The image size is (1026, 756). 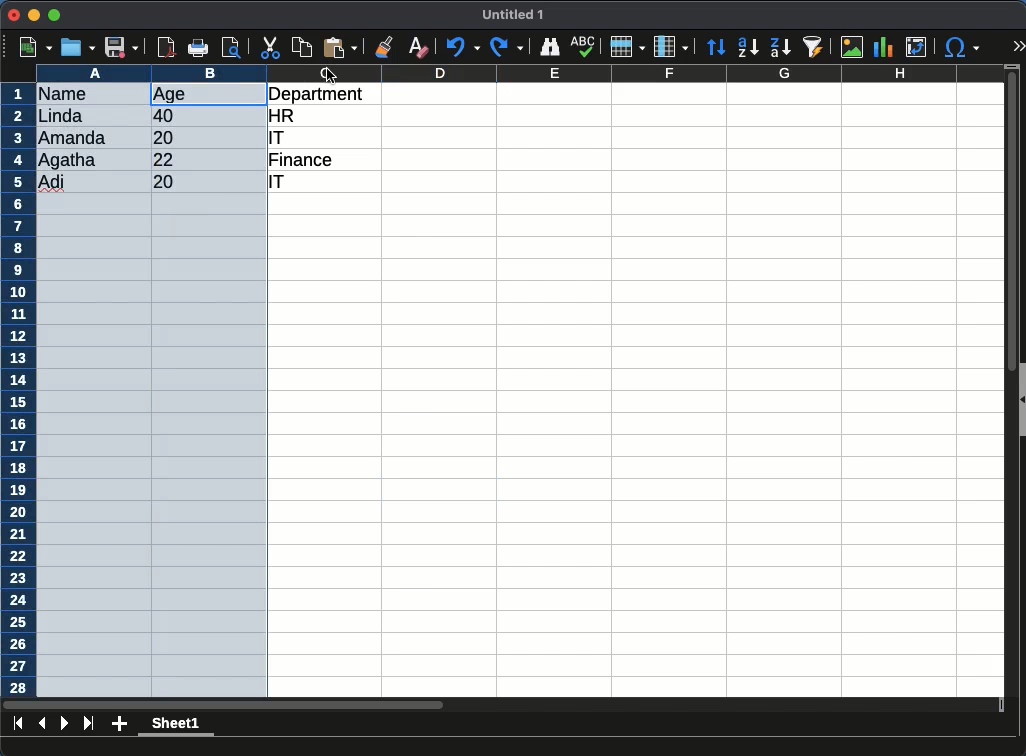 I want to click on descending, so click(x=748, y=48).